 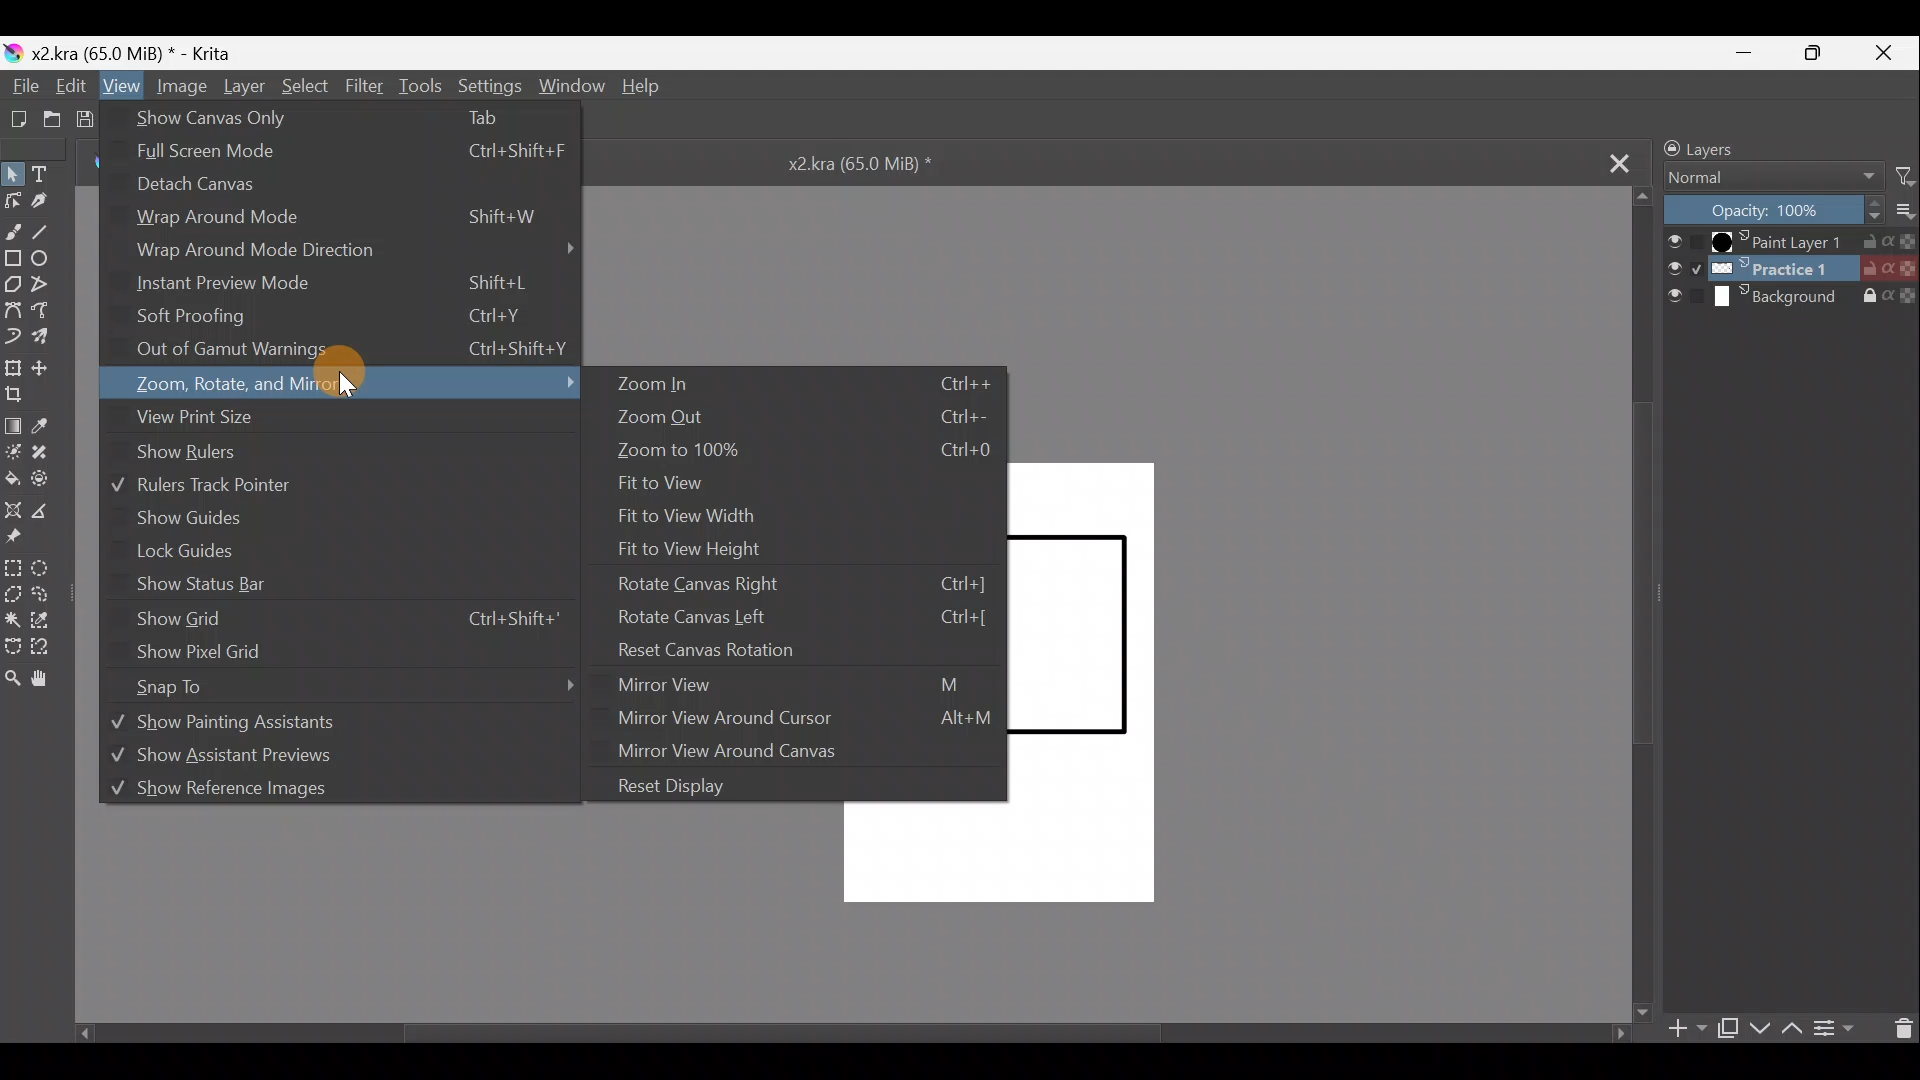 What do you see at coordinates (681, 785) in the screenshot?
I see `Reset display` at bounding box center [681, 785].